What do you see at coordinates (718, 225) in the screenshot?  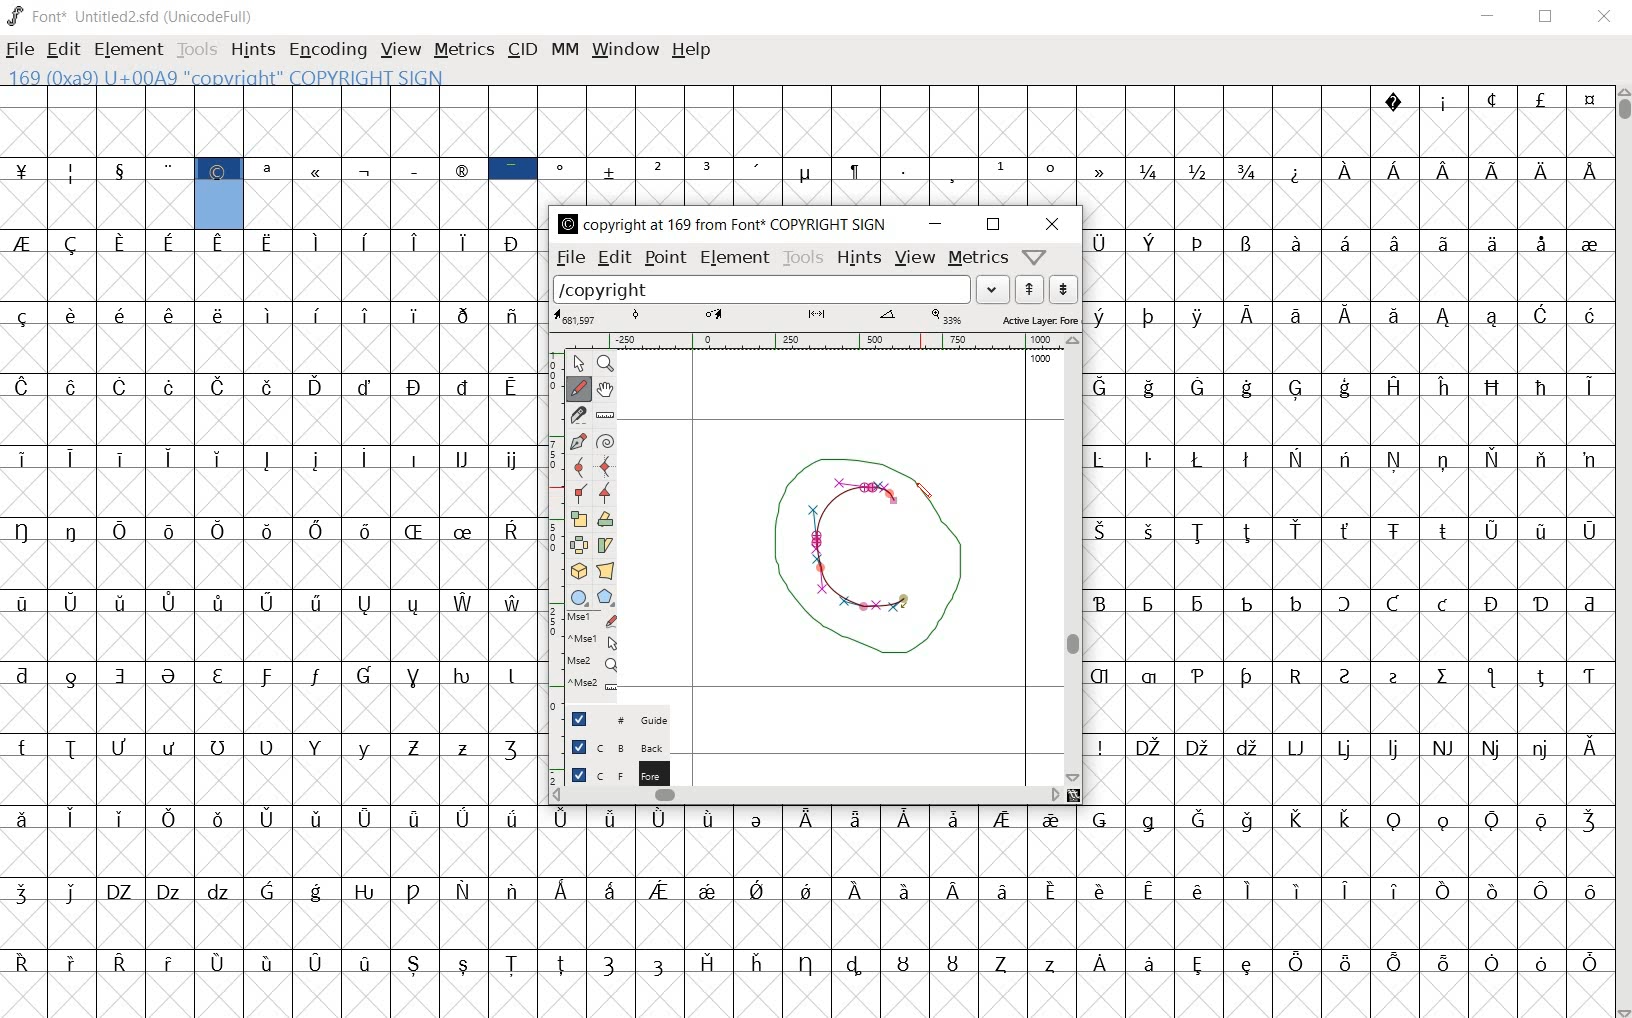 I see `COPYRIGHT AT 169 FROM FONT COPYRIGHT SIGN` at bounding box center [718, 225].